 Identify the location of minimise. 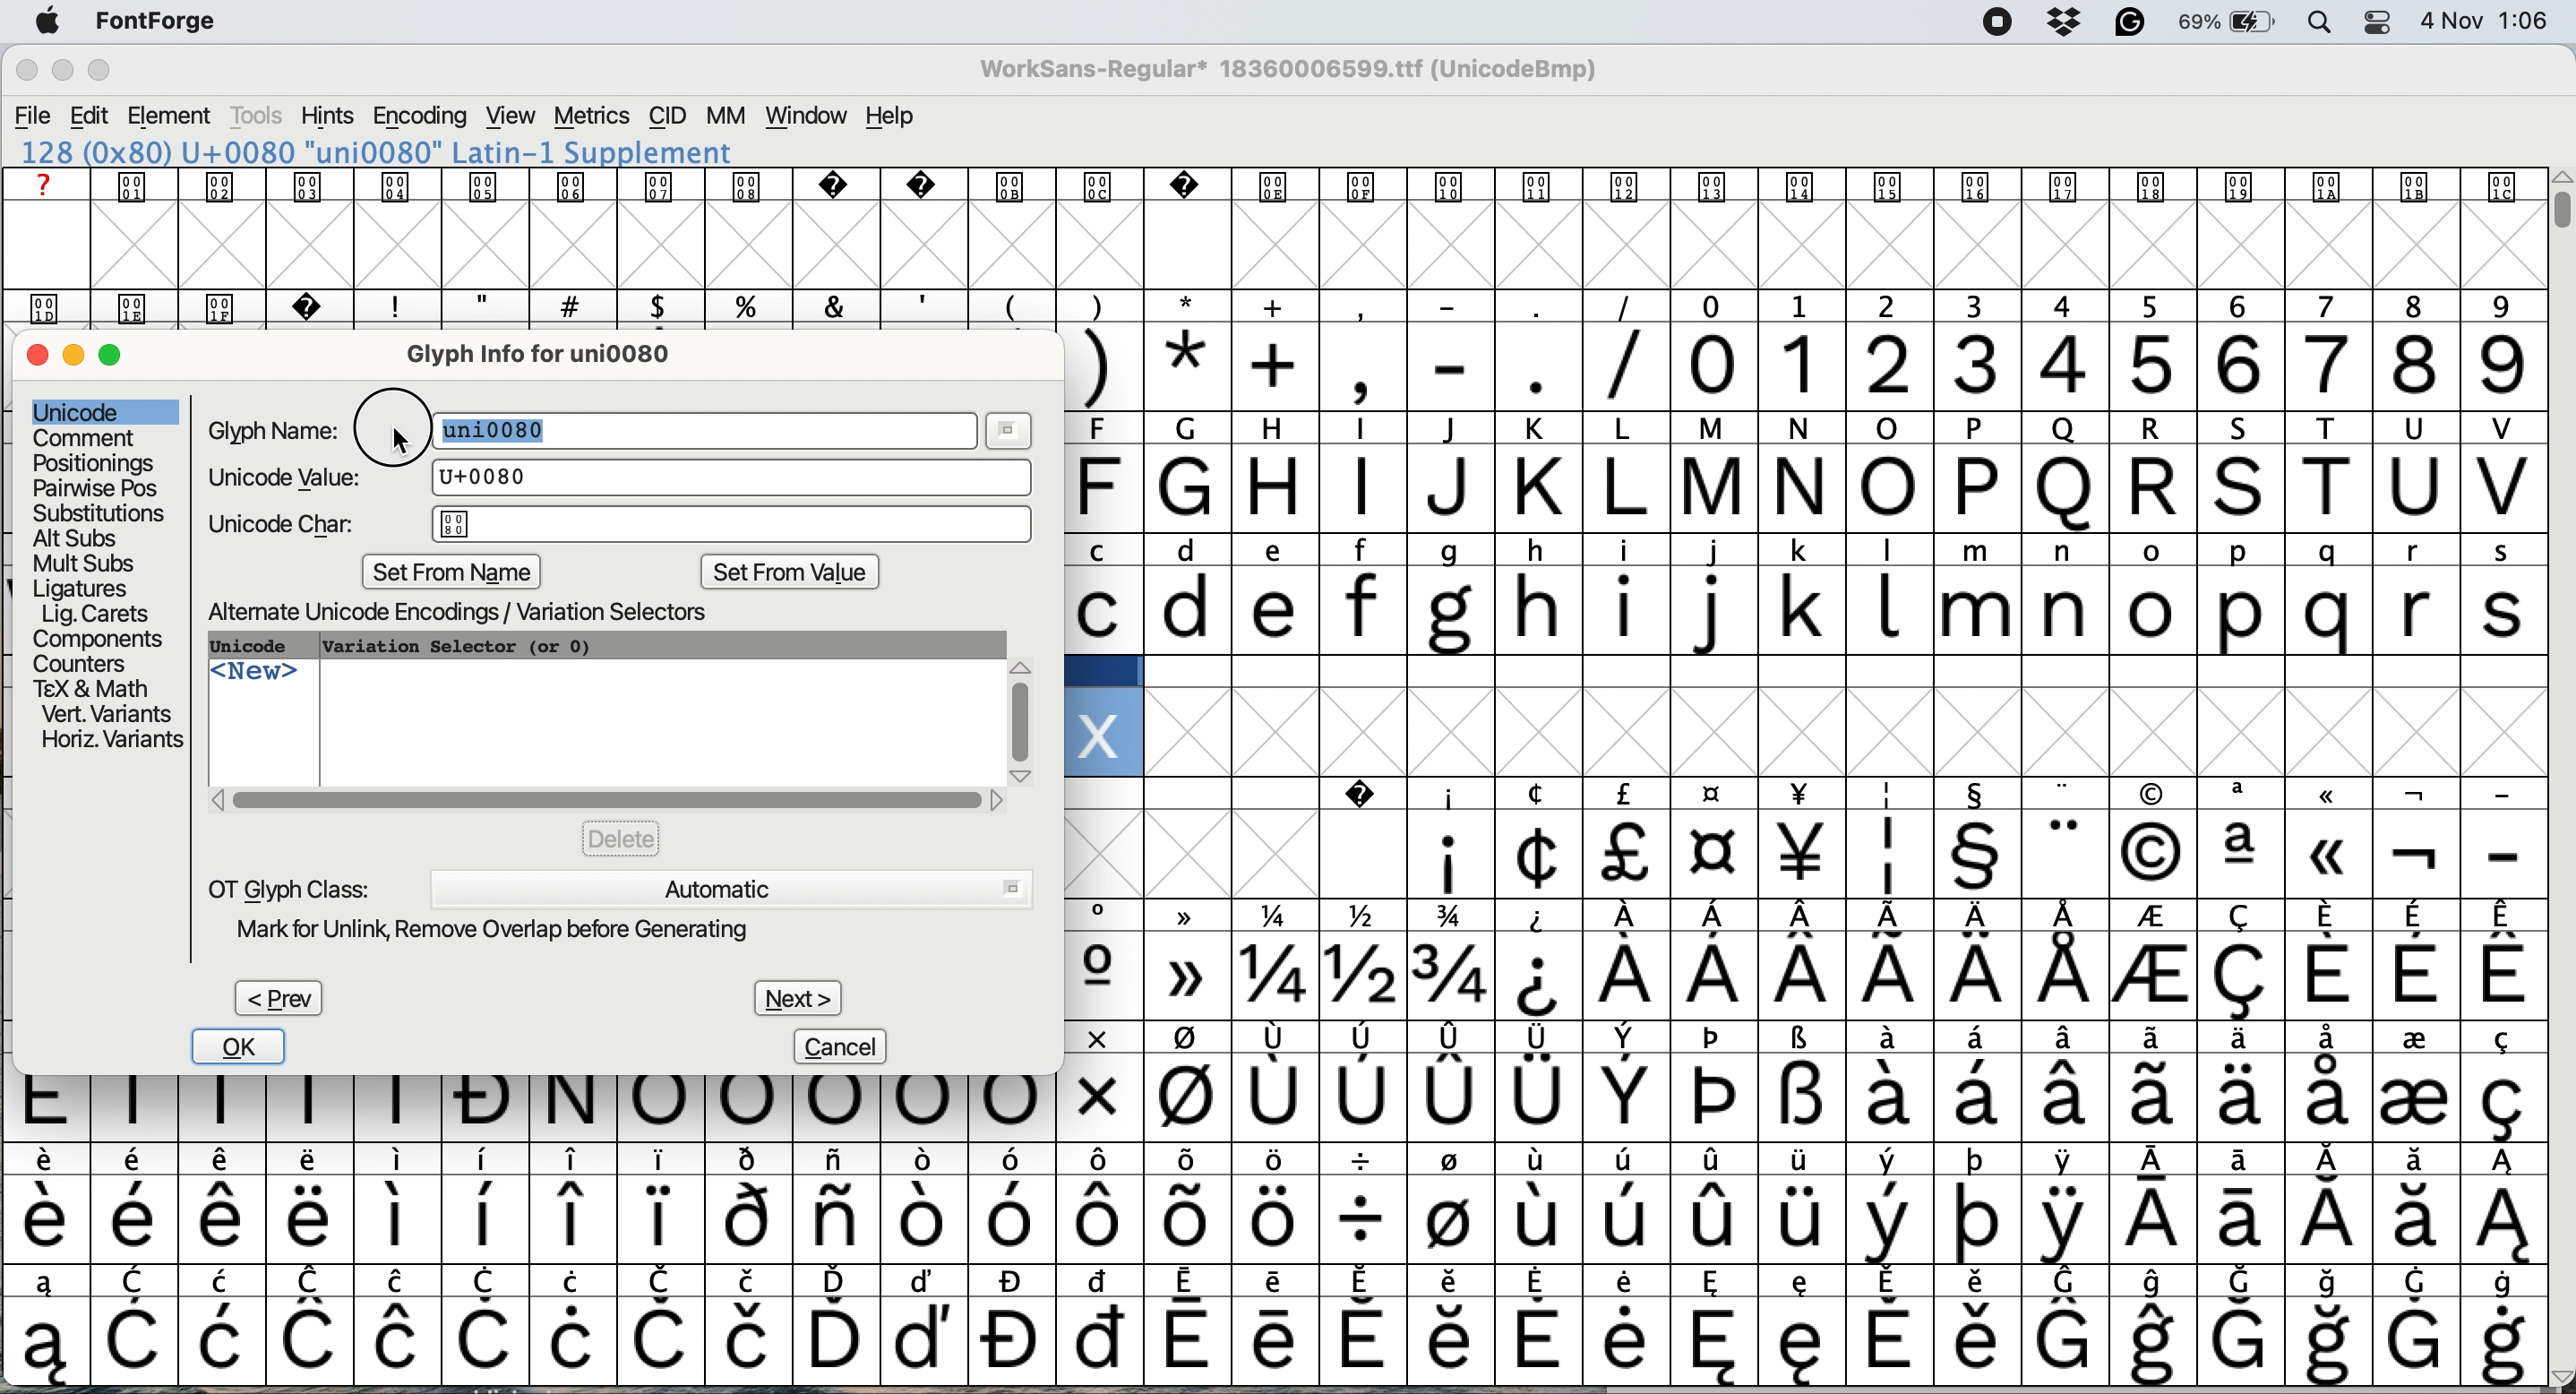
(60, 73).